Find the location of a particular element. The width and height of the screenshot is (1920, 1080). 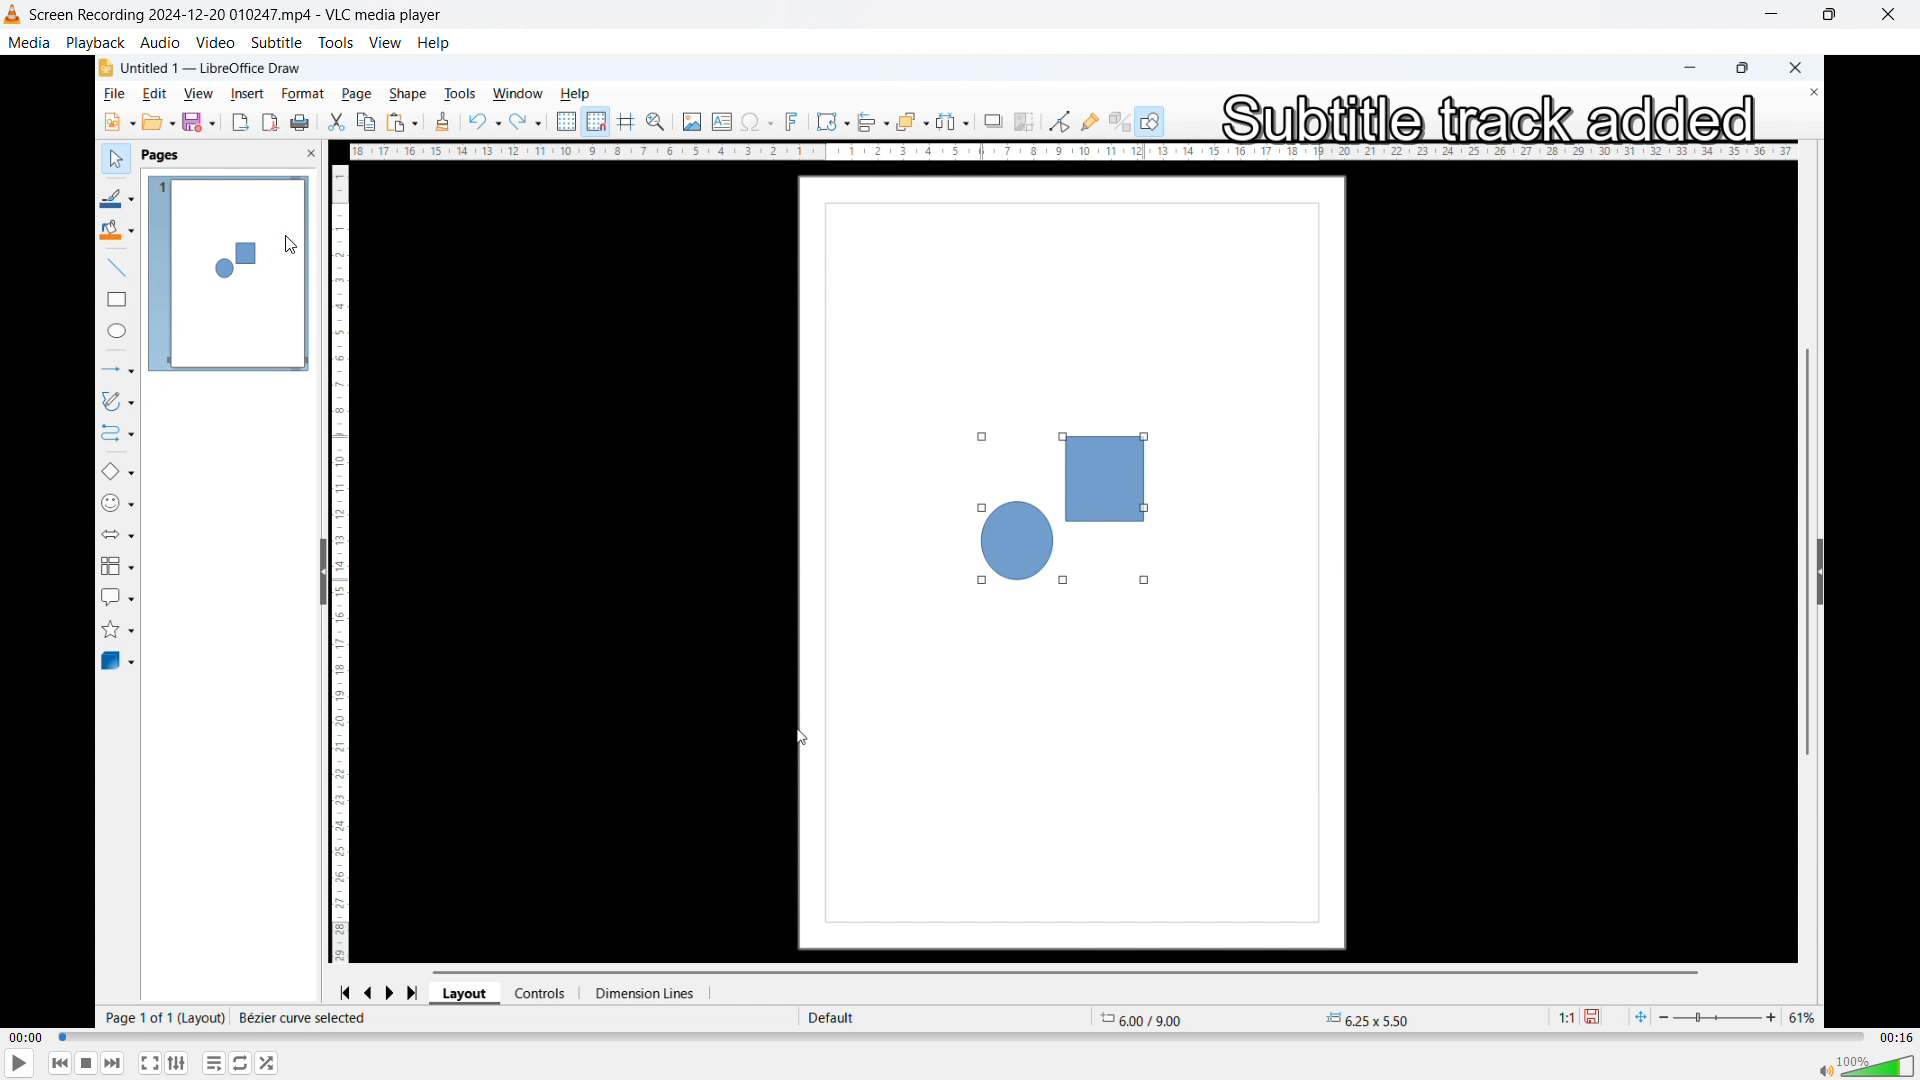

Subtitle track added  is located at coordinates (1487, 114).